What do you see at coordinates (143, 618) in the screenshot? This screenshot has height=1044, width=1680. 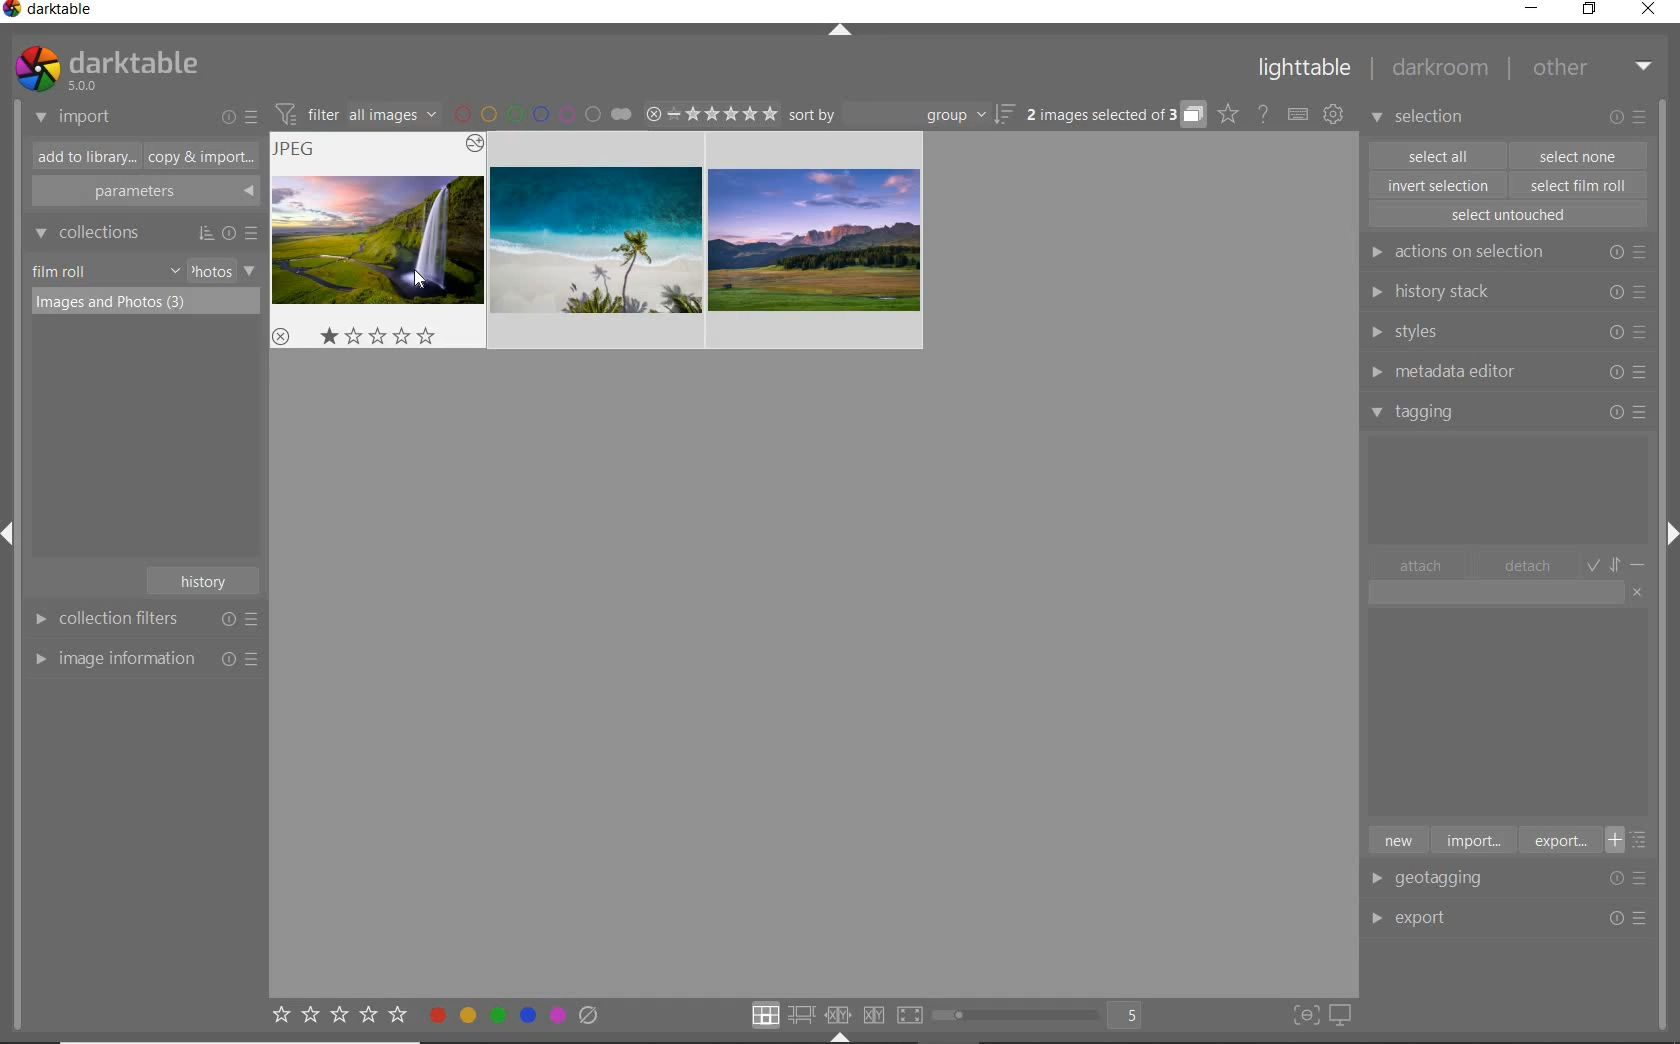 I see `collection filters` at bounding box center [143, 618].